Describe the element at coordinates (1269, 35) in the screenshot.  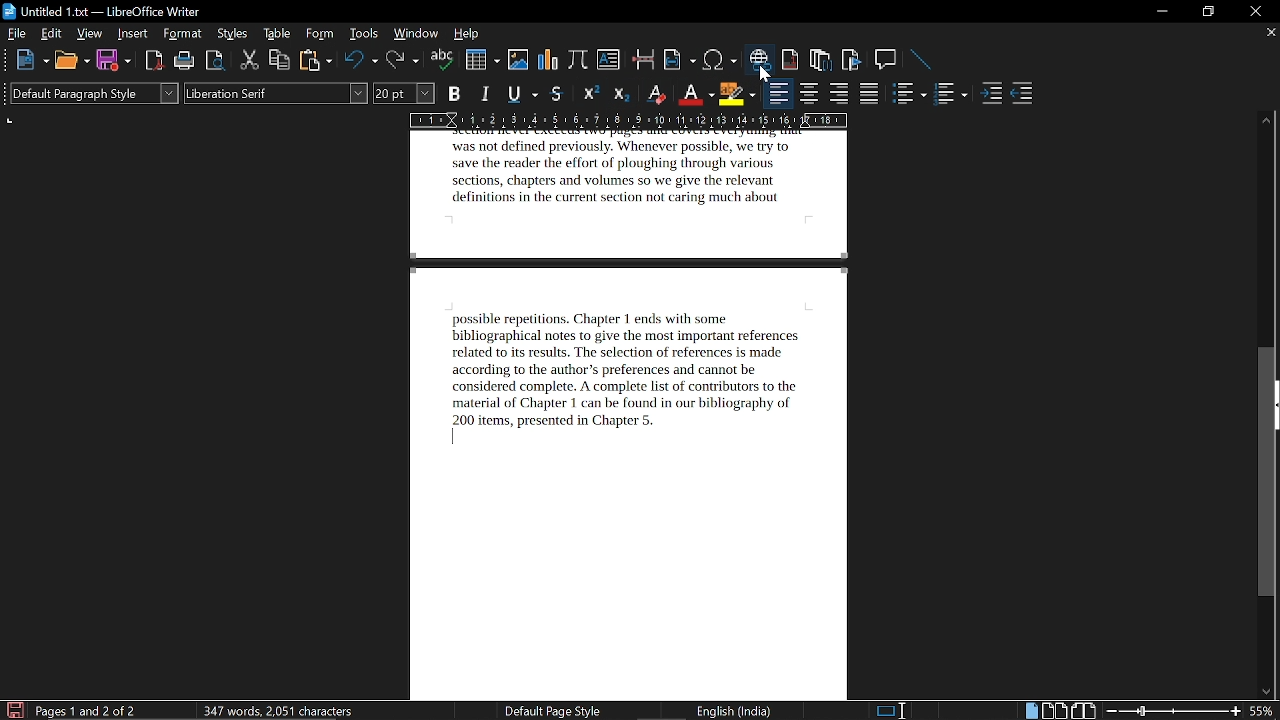
I see `close current tab` at that location.